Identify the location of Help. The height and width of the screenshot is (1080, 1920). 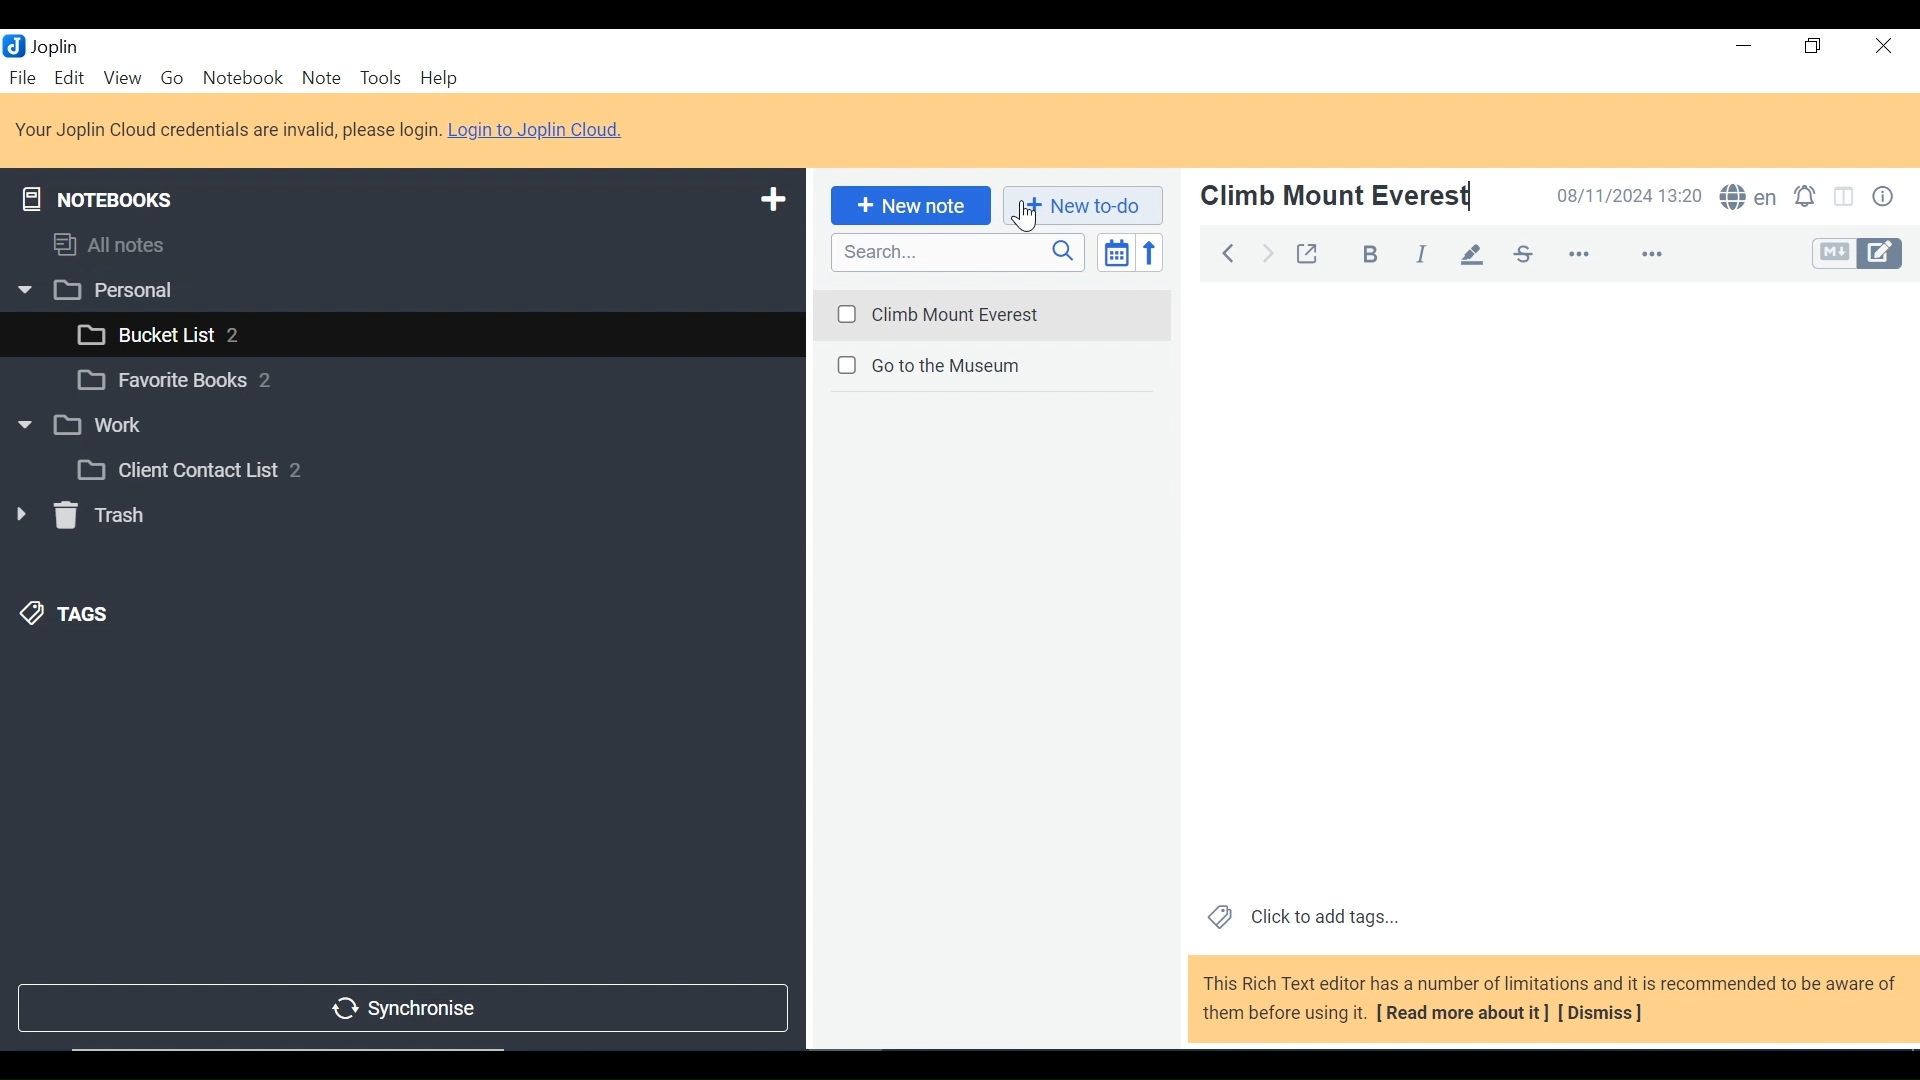
(439, 79).